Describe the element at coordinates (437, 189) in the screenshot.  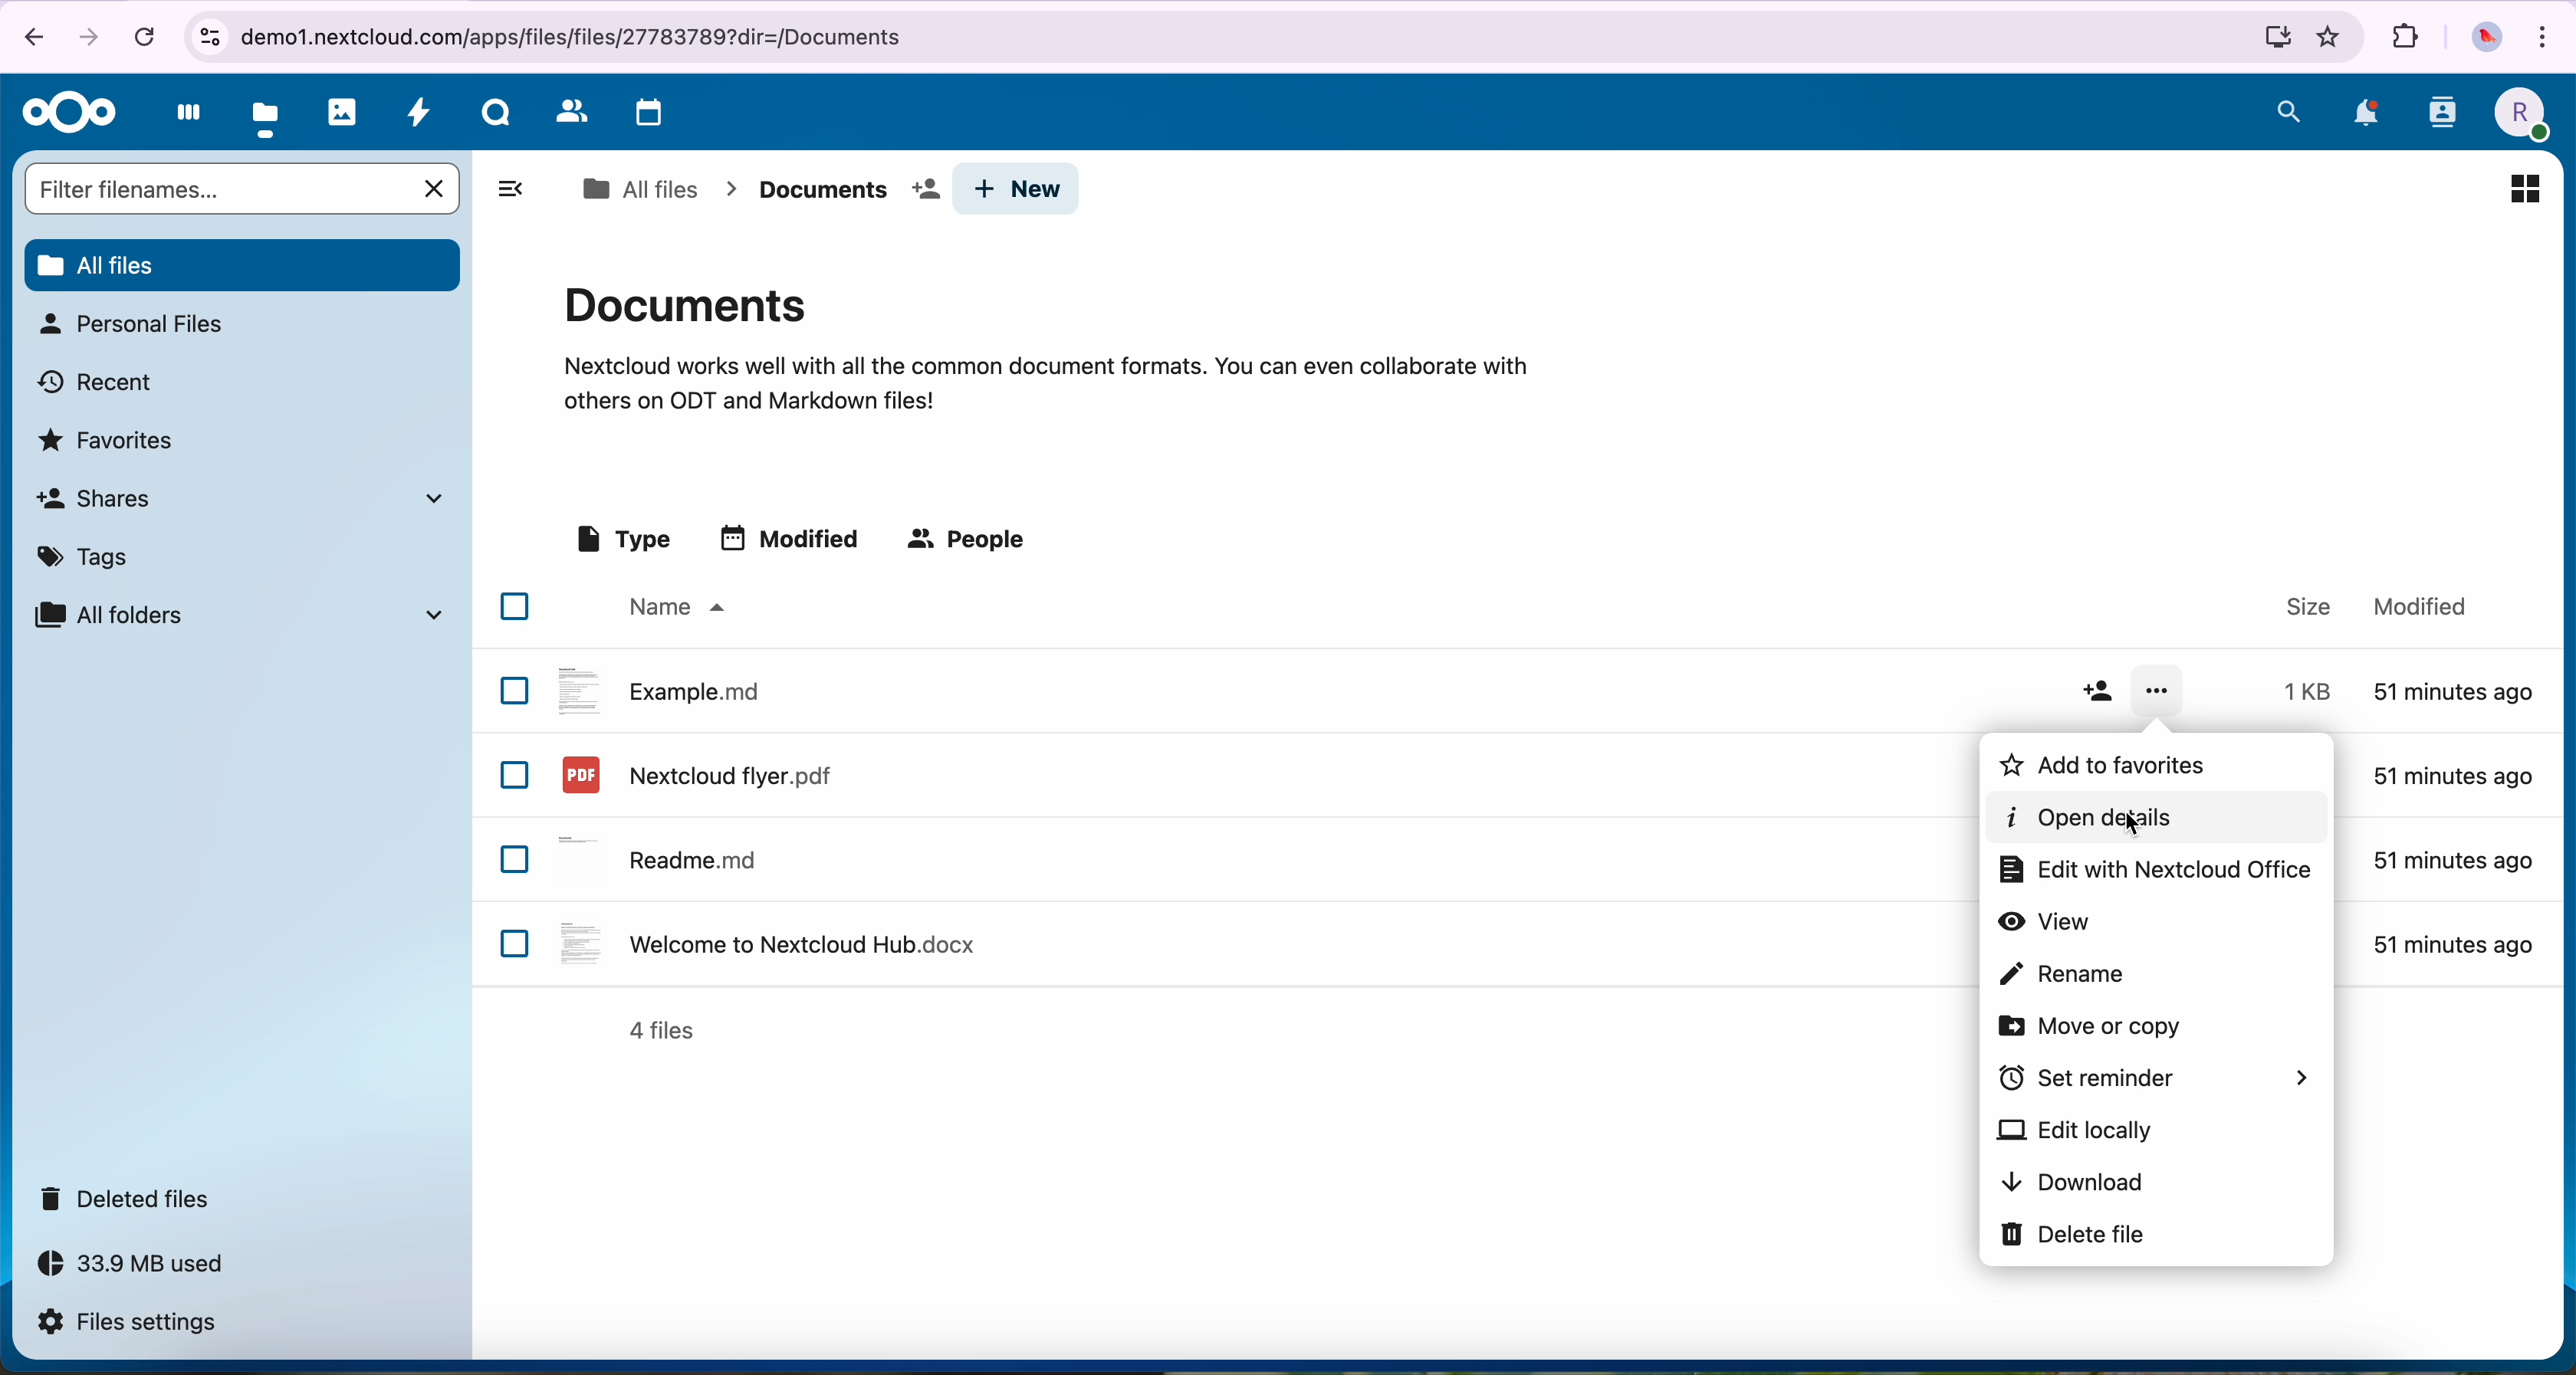
I see `cancel` at that location.